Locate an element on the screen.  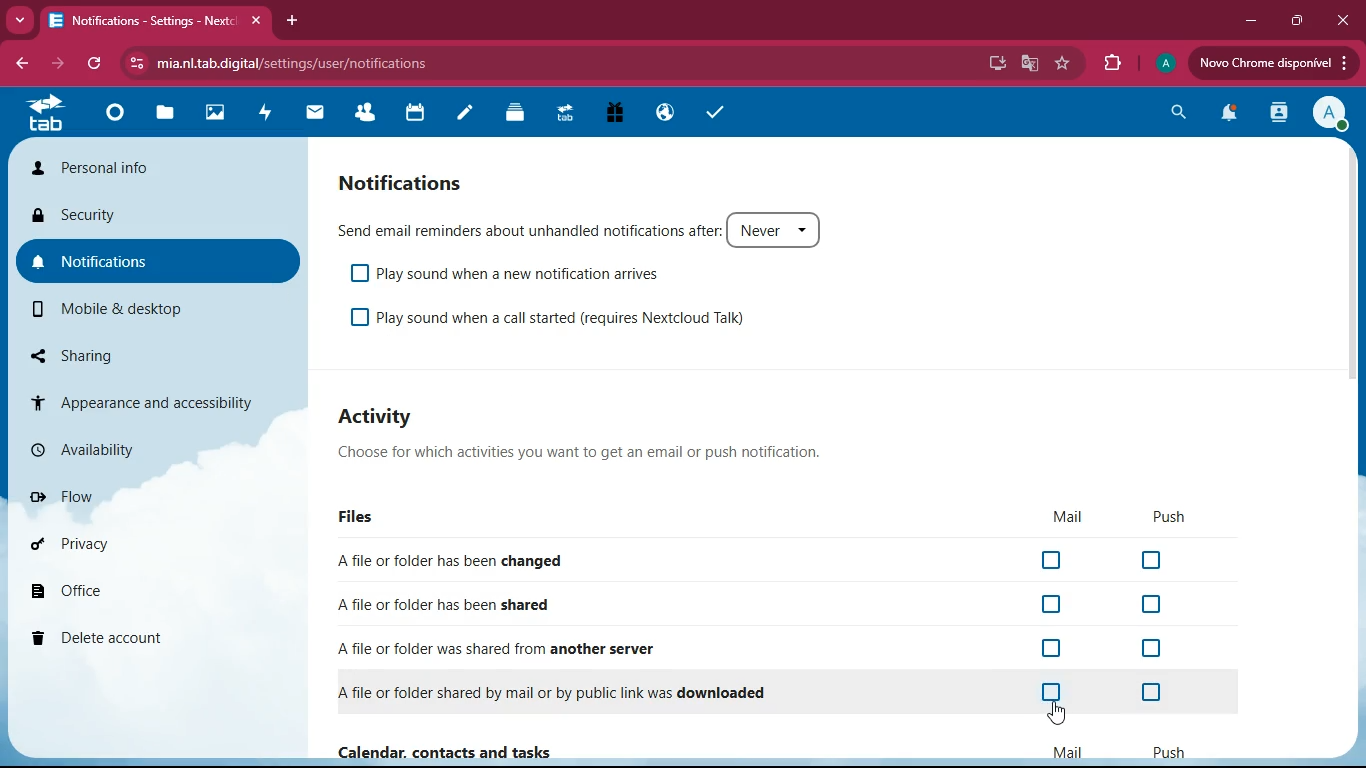
forward is located at coordinates (55, 65).